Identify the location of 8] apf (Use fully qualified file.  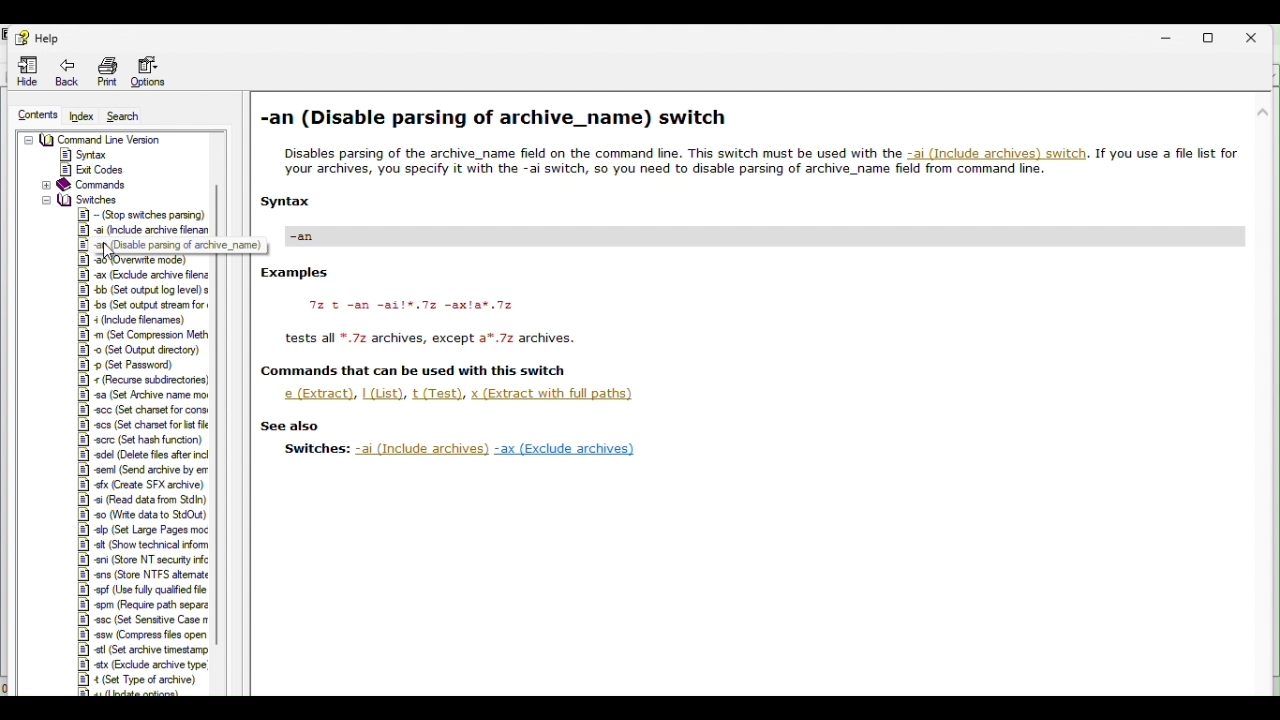
(142, 589).